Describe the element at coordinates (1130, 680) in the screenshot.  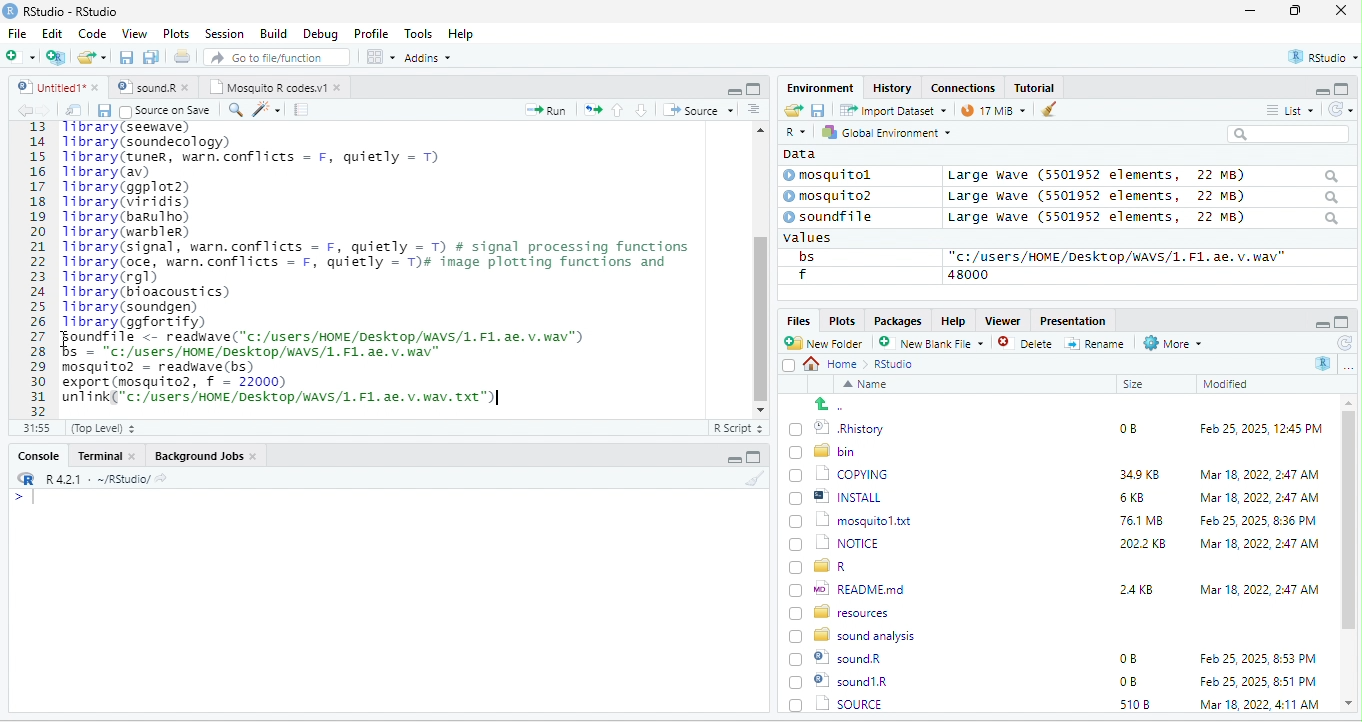
I see `5108` at that location.